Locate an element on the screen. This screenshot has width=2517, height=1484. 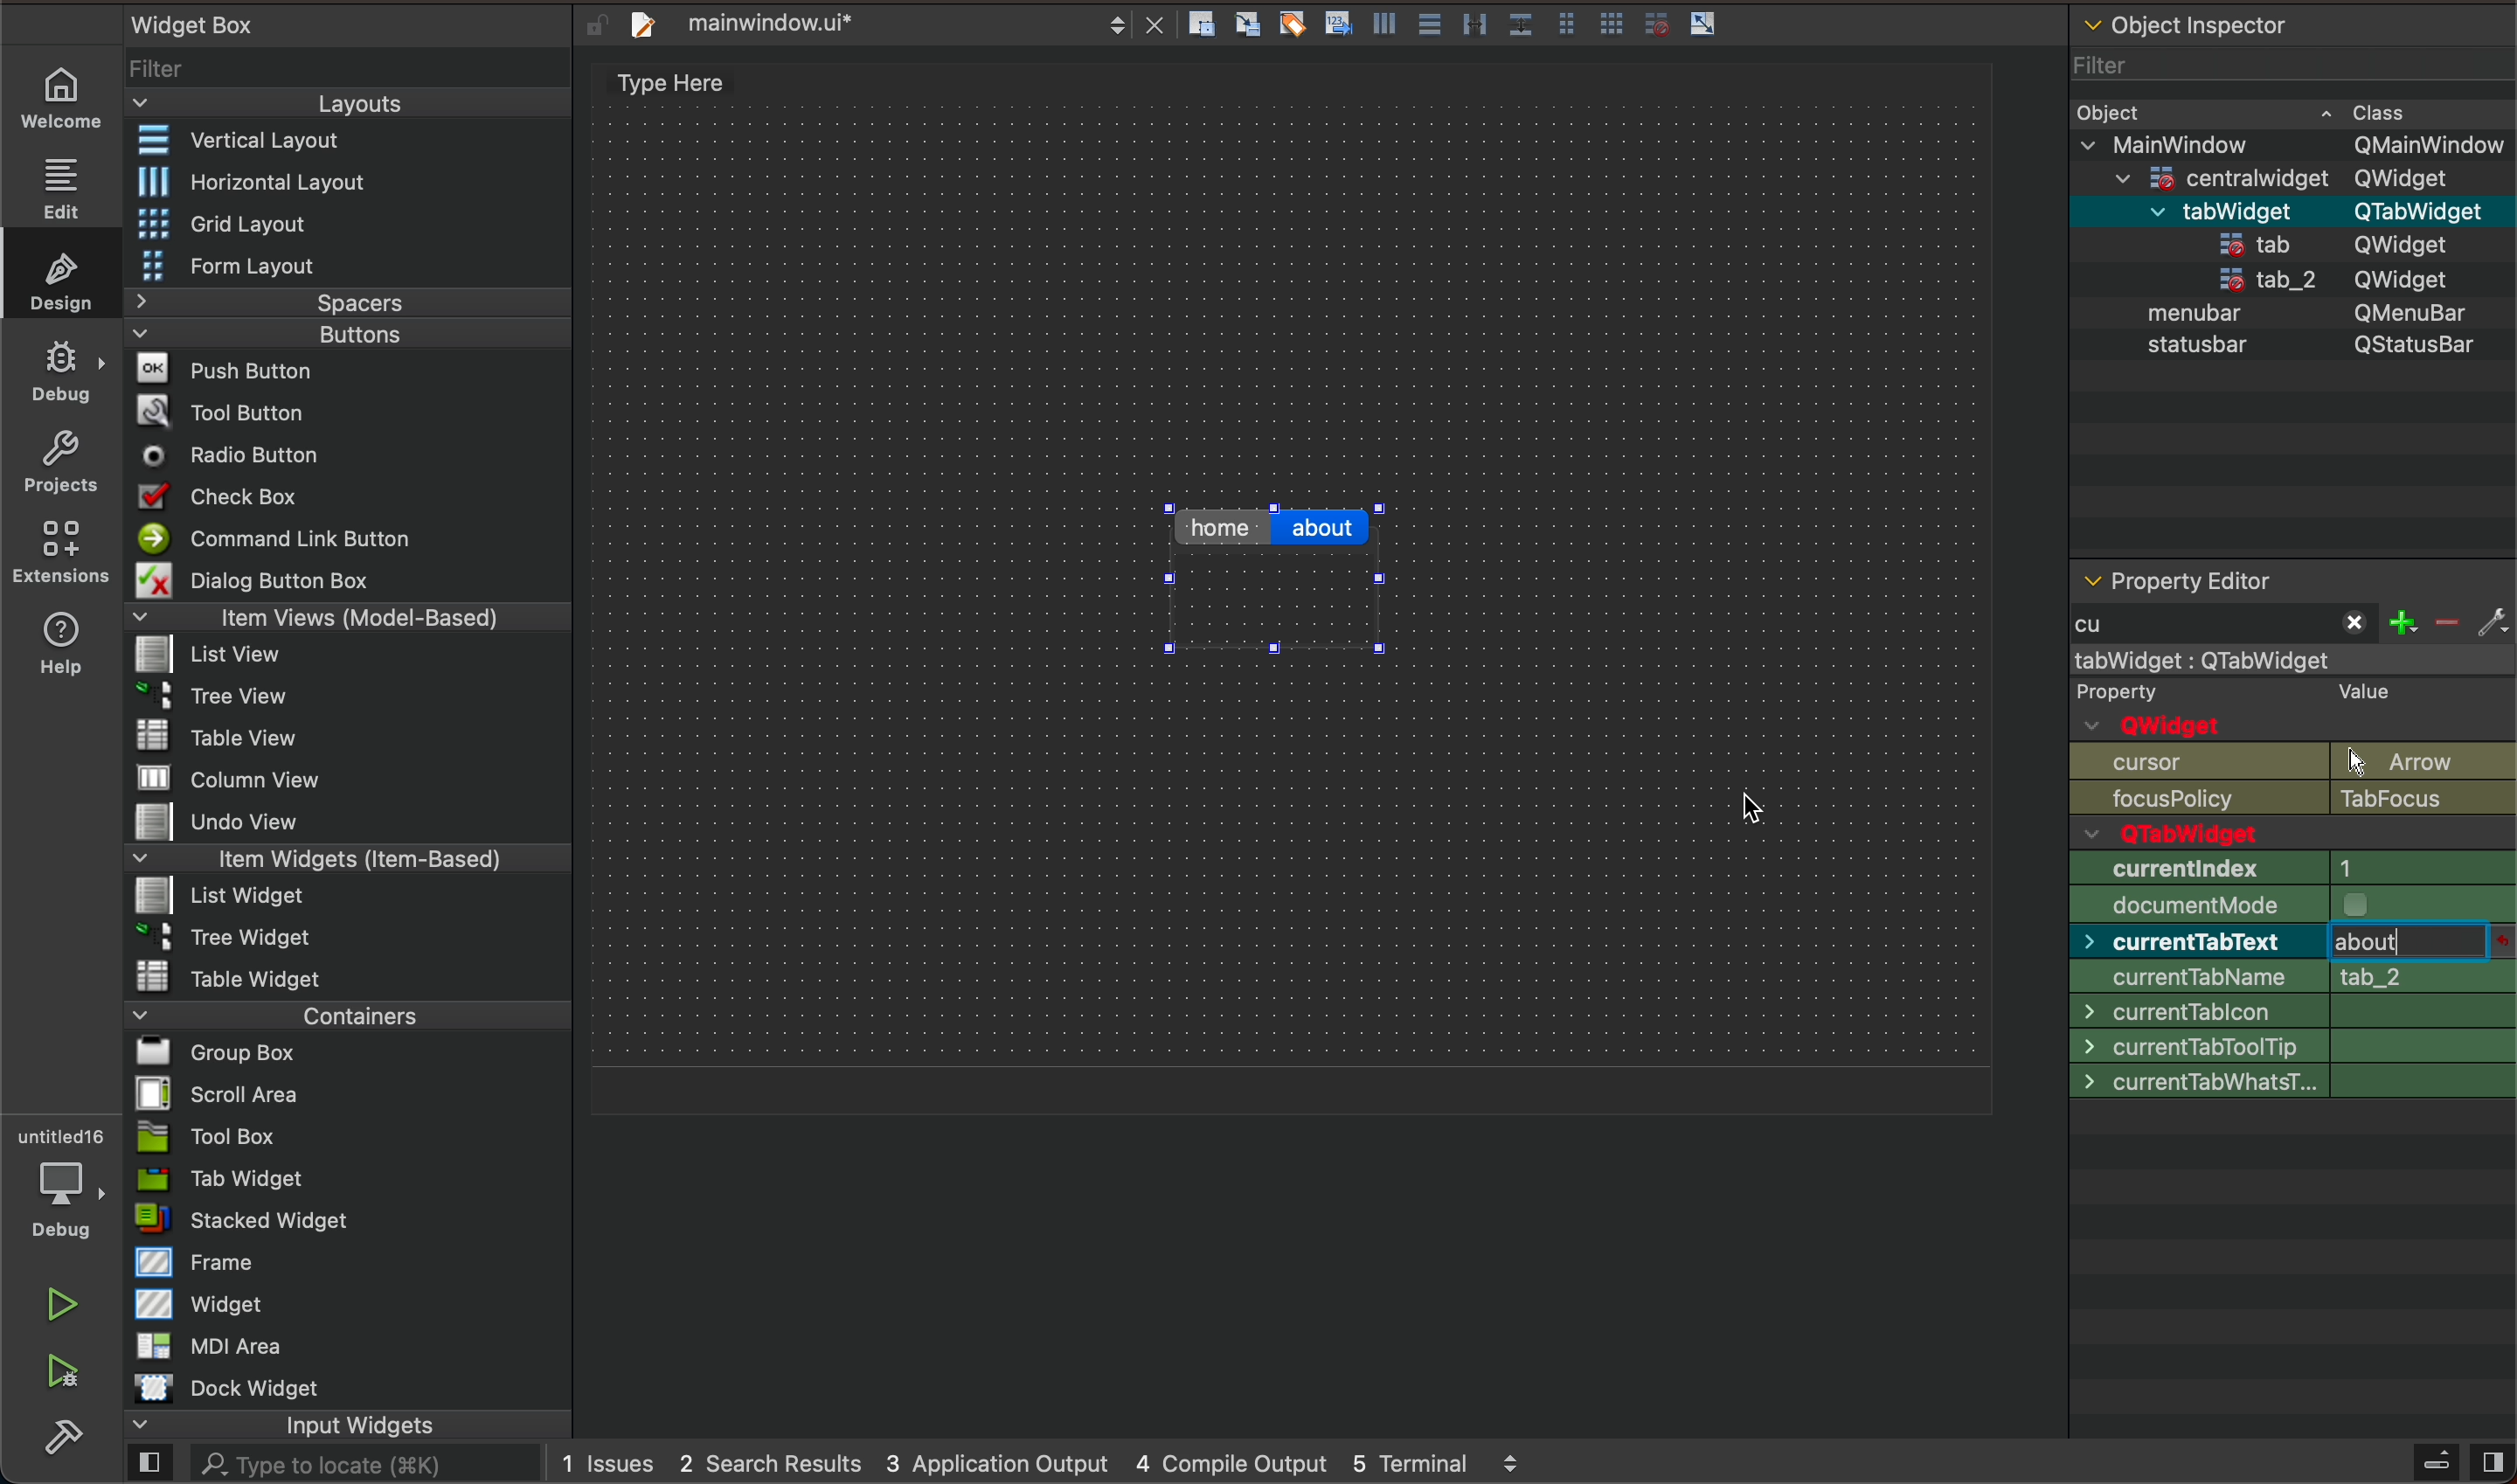
statusbar is located at coordinates (2202, 349).